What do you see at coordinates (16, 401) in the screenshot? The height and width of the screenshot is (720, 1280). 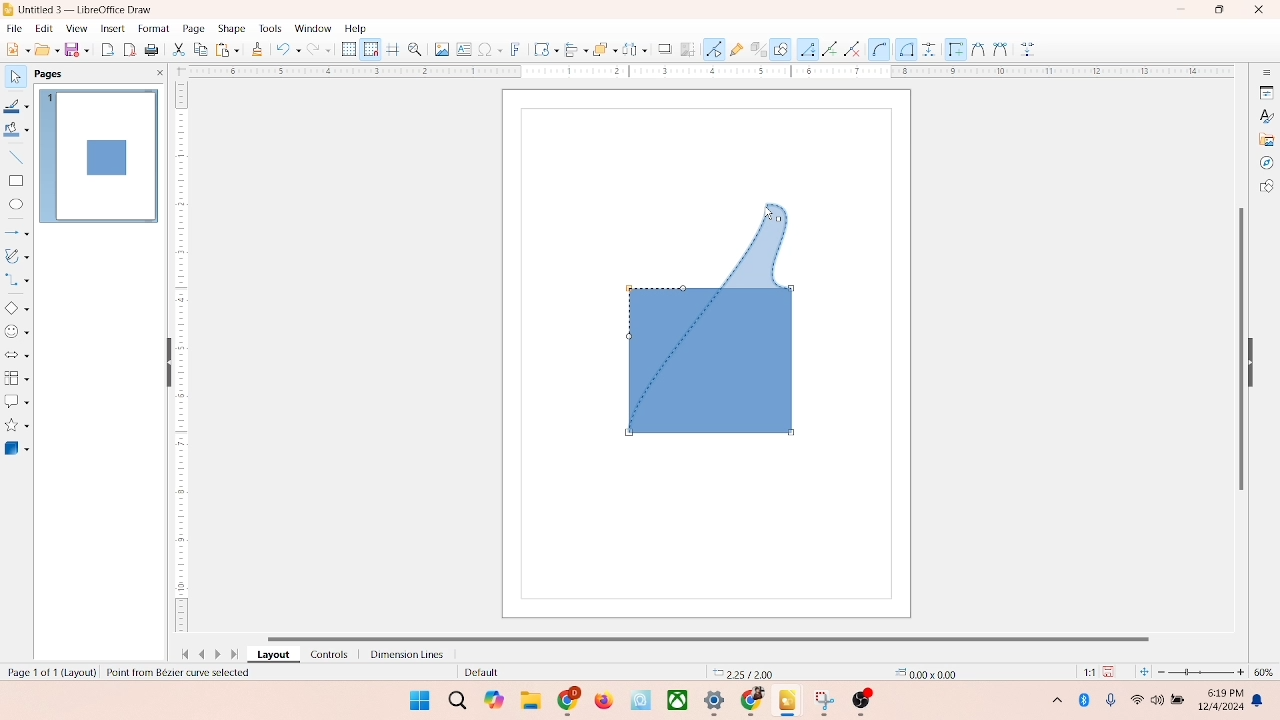 I see `callout` at bounding box center [16, 401].